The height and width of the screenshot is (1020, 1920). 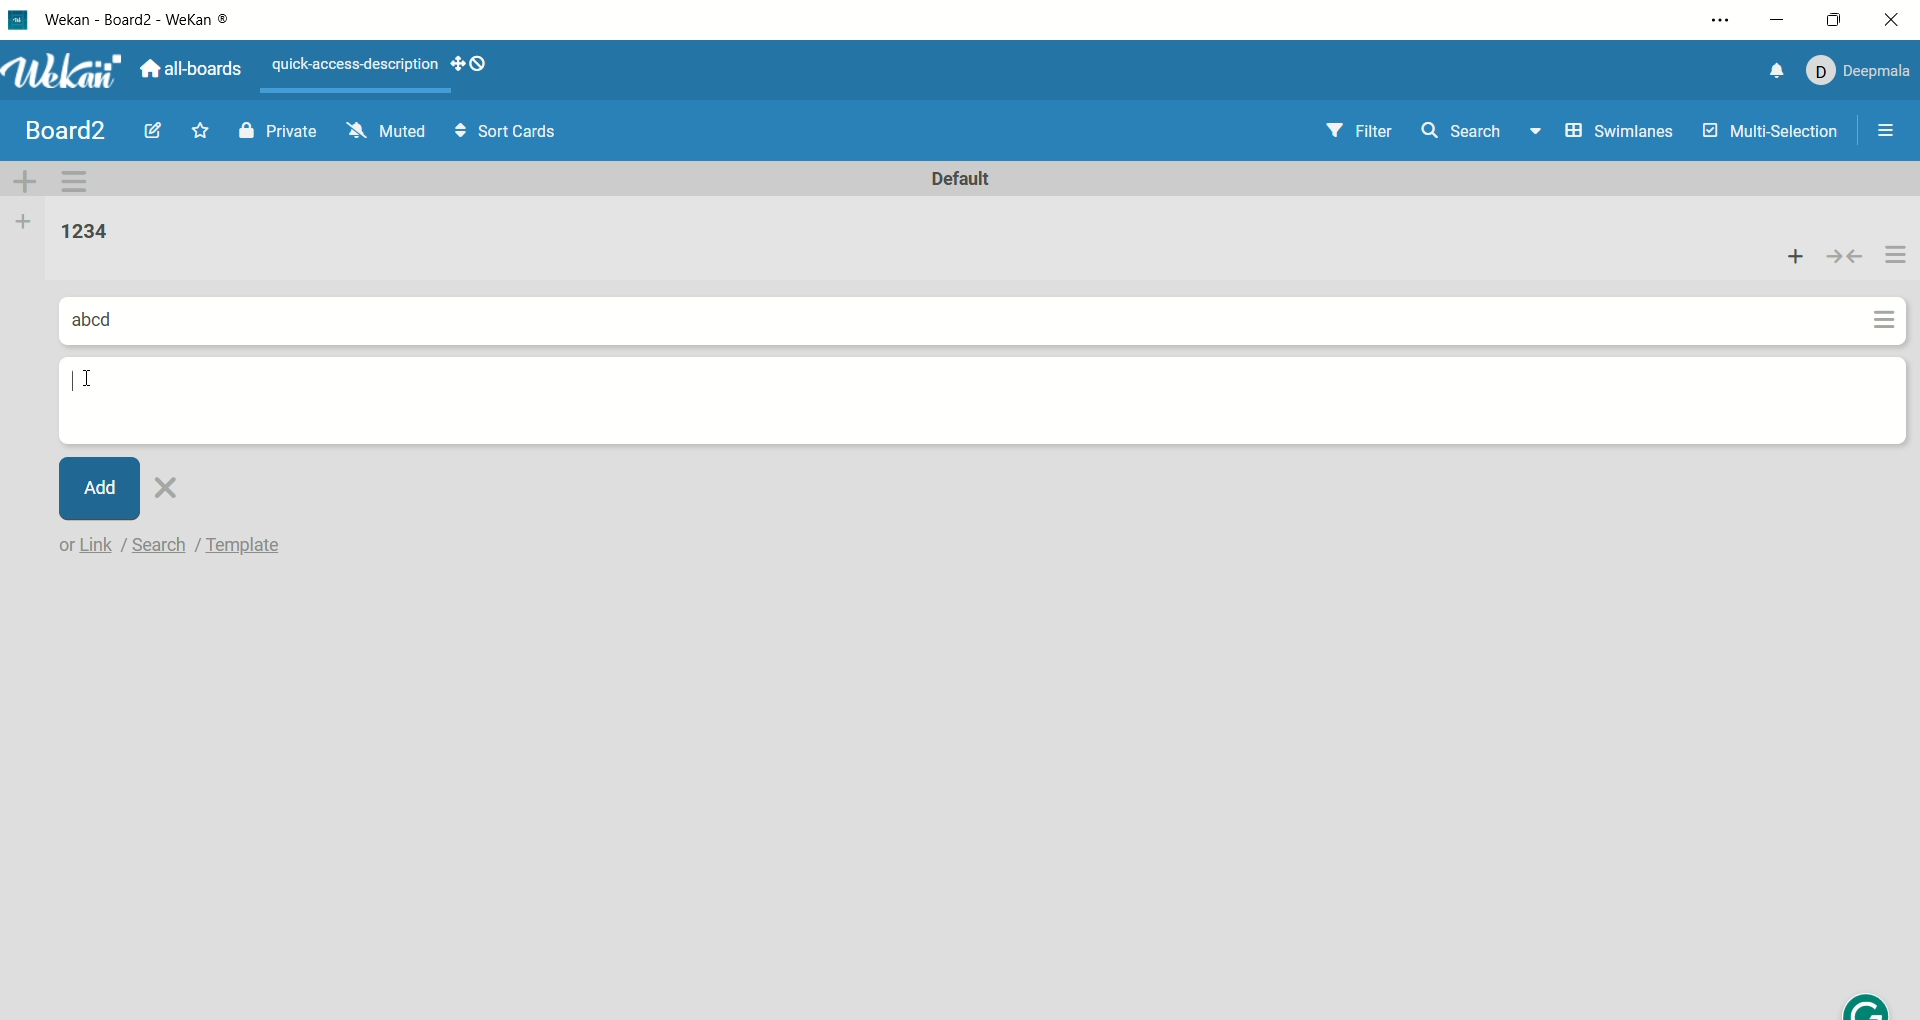 I want to click on account, so click(x=1858, y=67).